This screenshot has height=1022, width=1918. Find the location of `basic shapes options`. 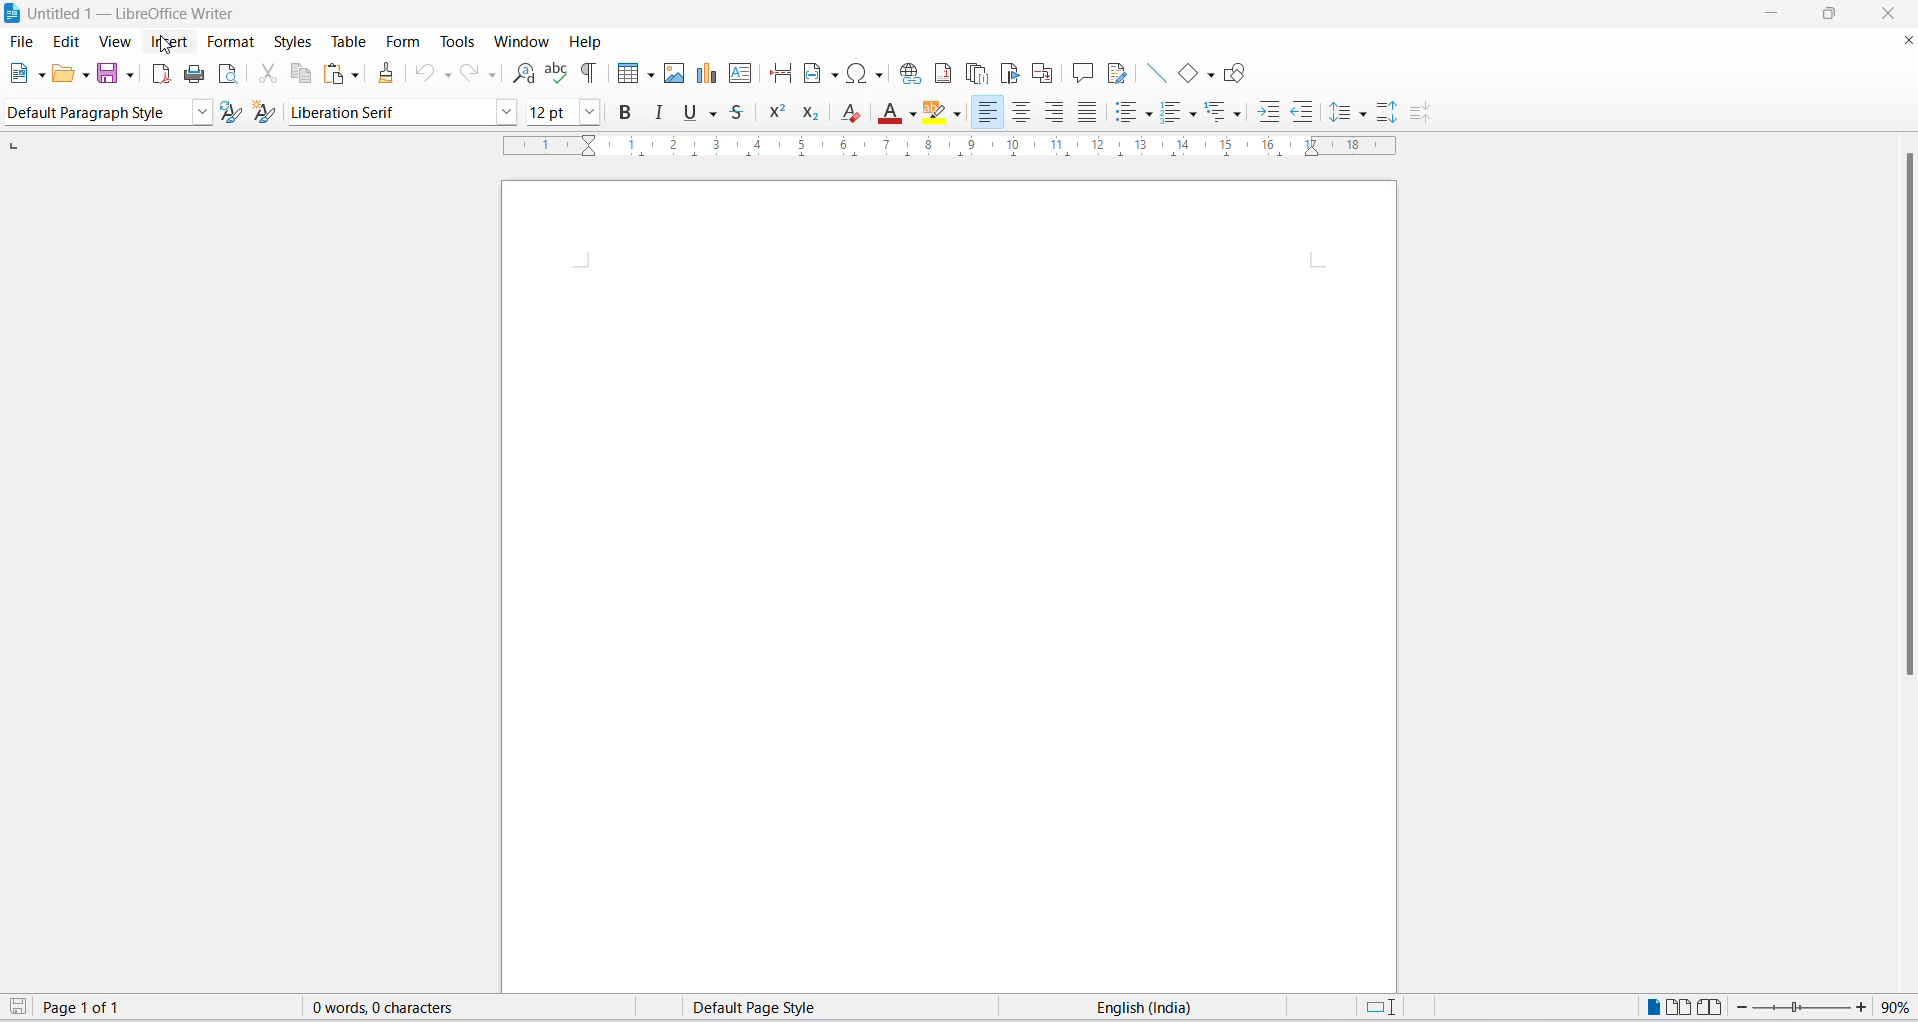

basic shapes options is located at coordinates (1209, 76).